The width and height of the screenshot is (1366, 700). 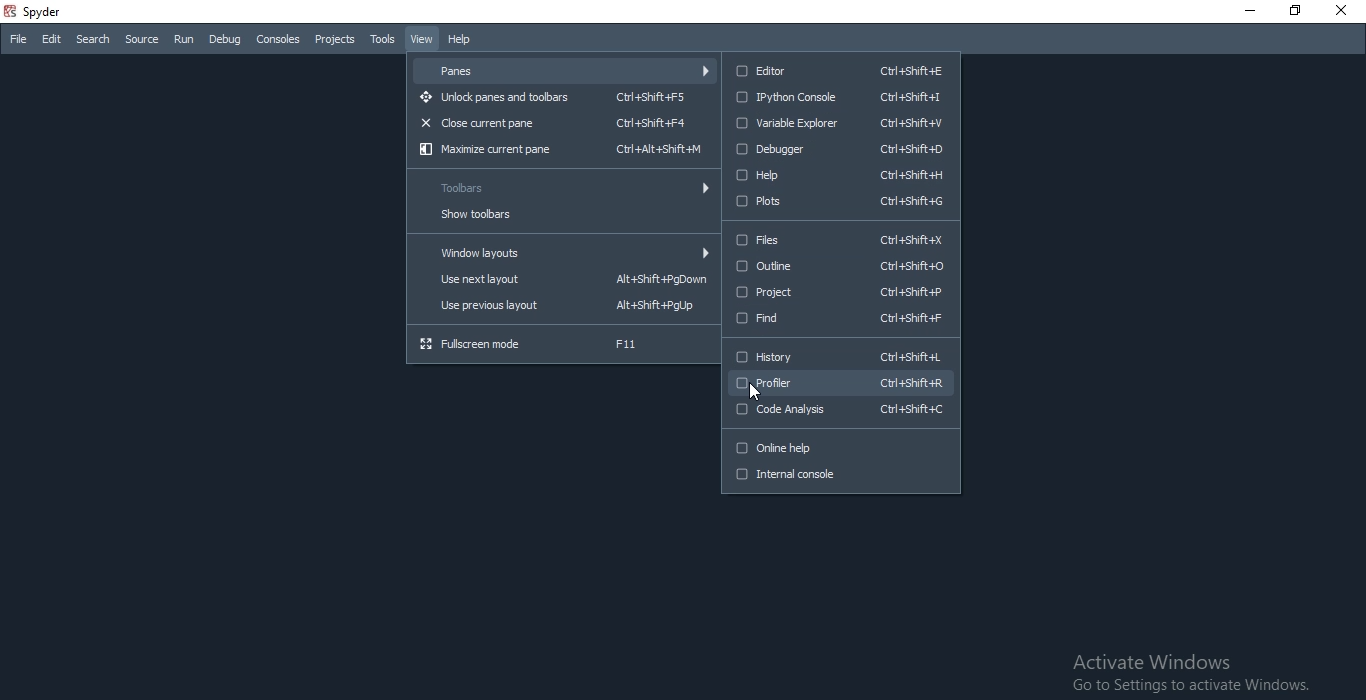 I want to click on Debug, so click(x=227, y=41).